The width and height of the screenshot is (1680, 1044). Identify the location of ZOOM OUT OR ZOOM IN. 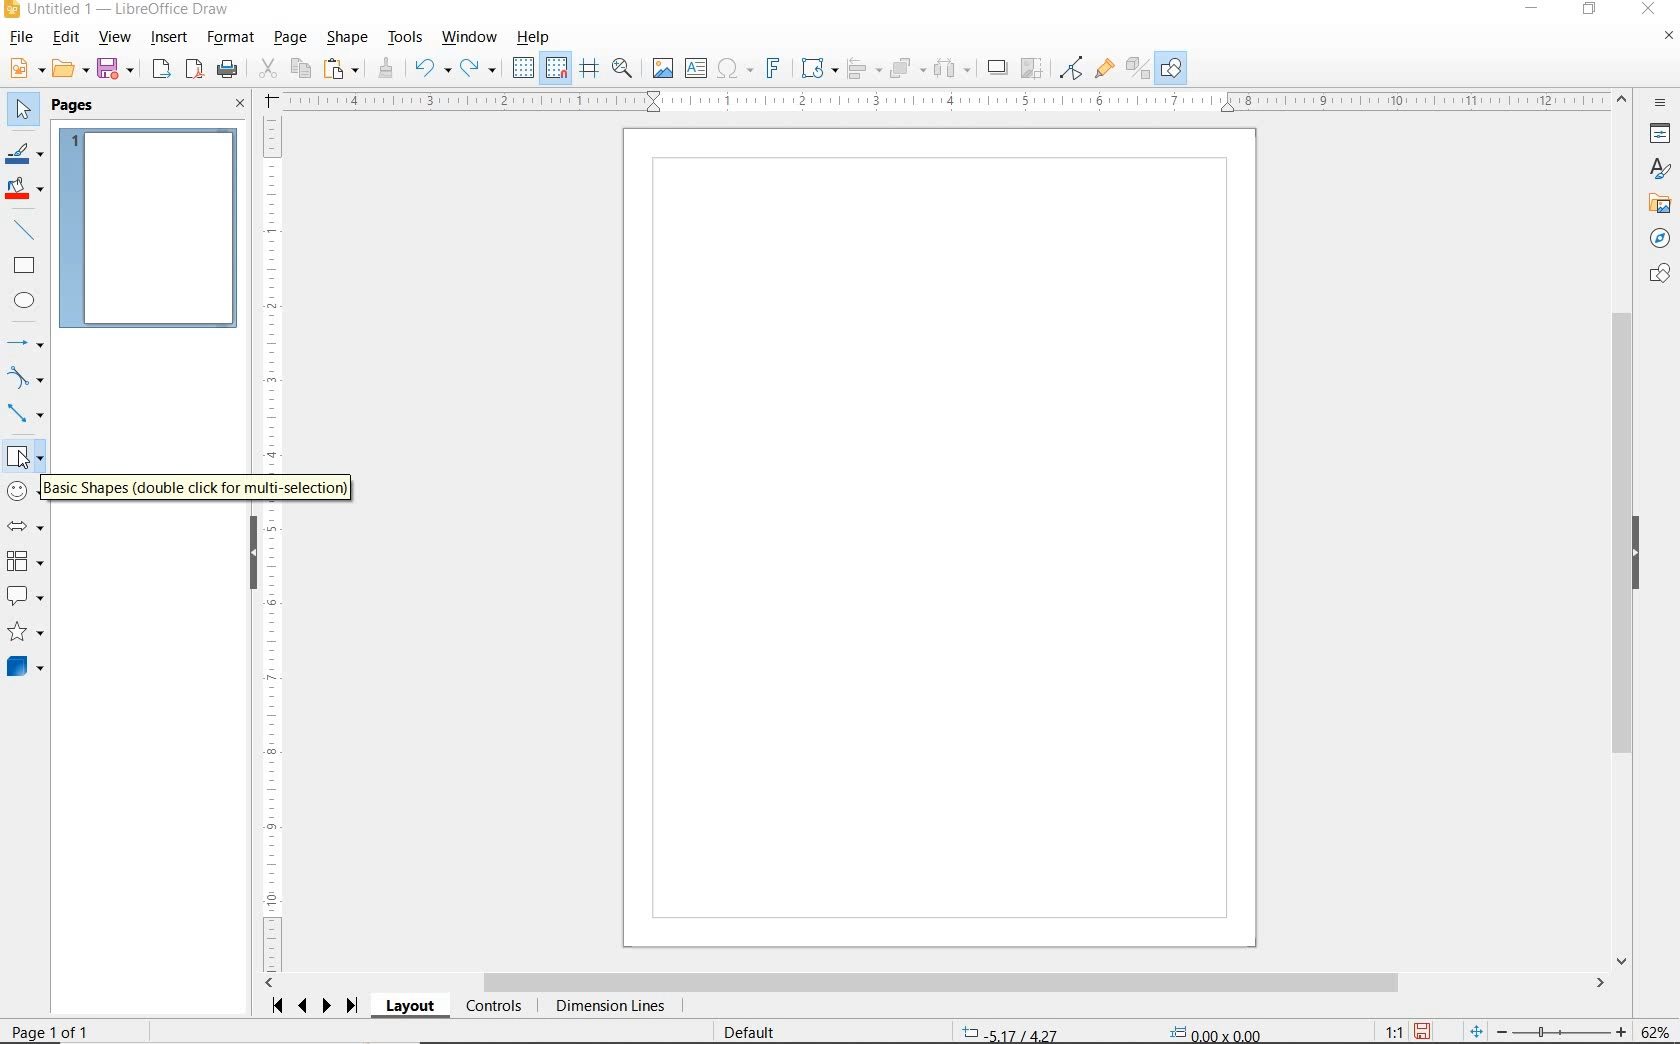
(1549, 1028).